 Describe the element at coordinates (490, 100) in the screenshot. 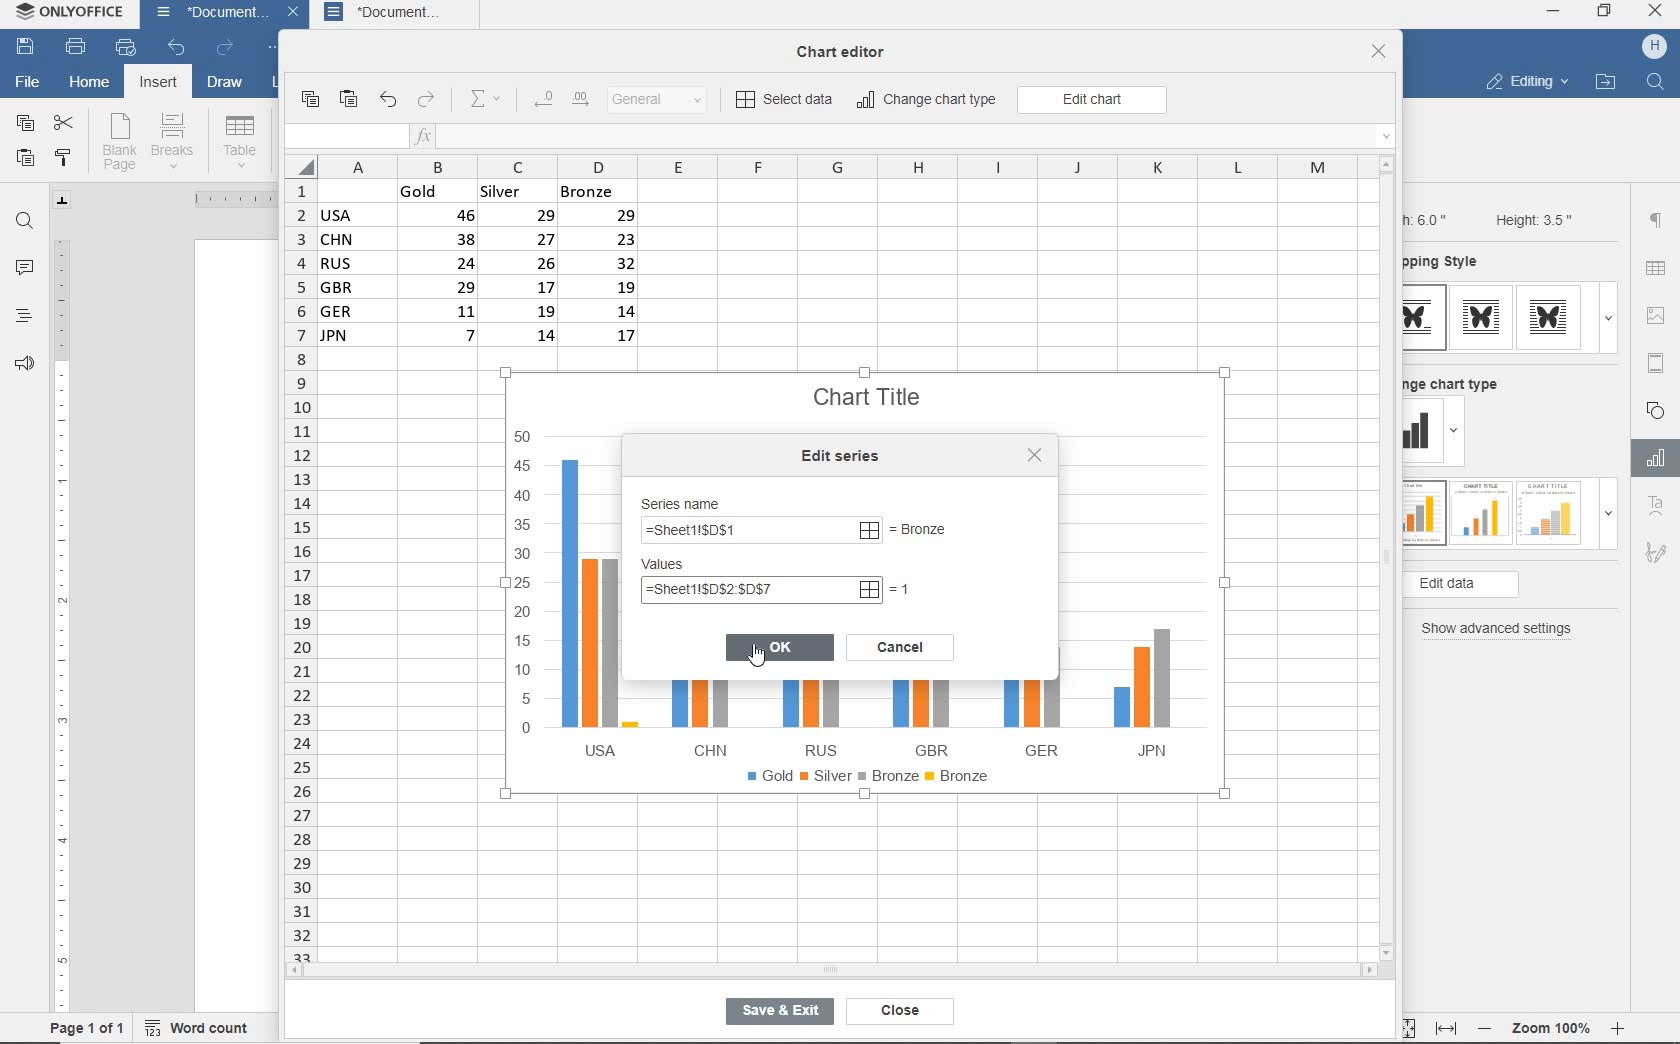

I see `summation` at that location.